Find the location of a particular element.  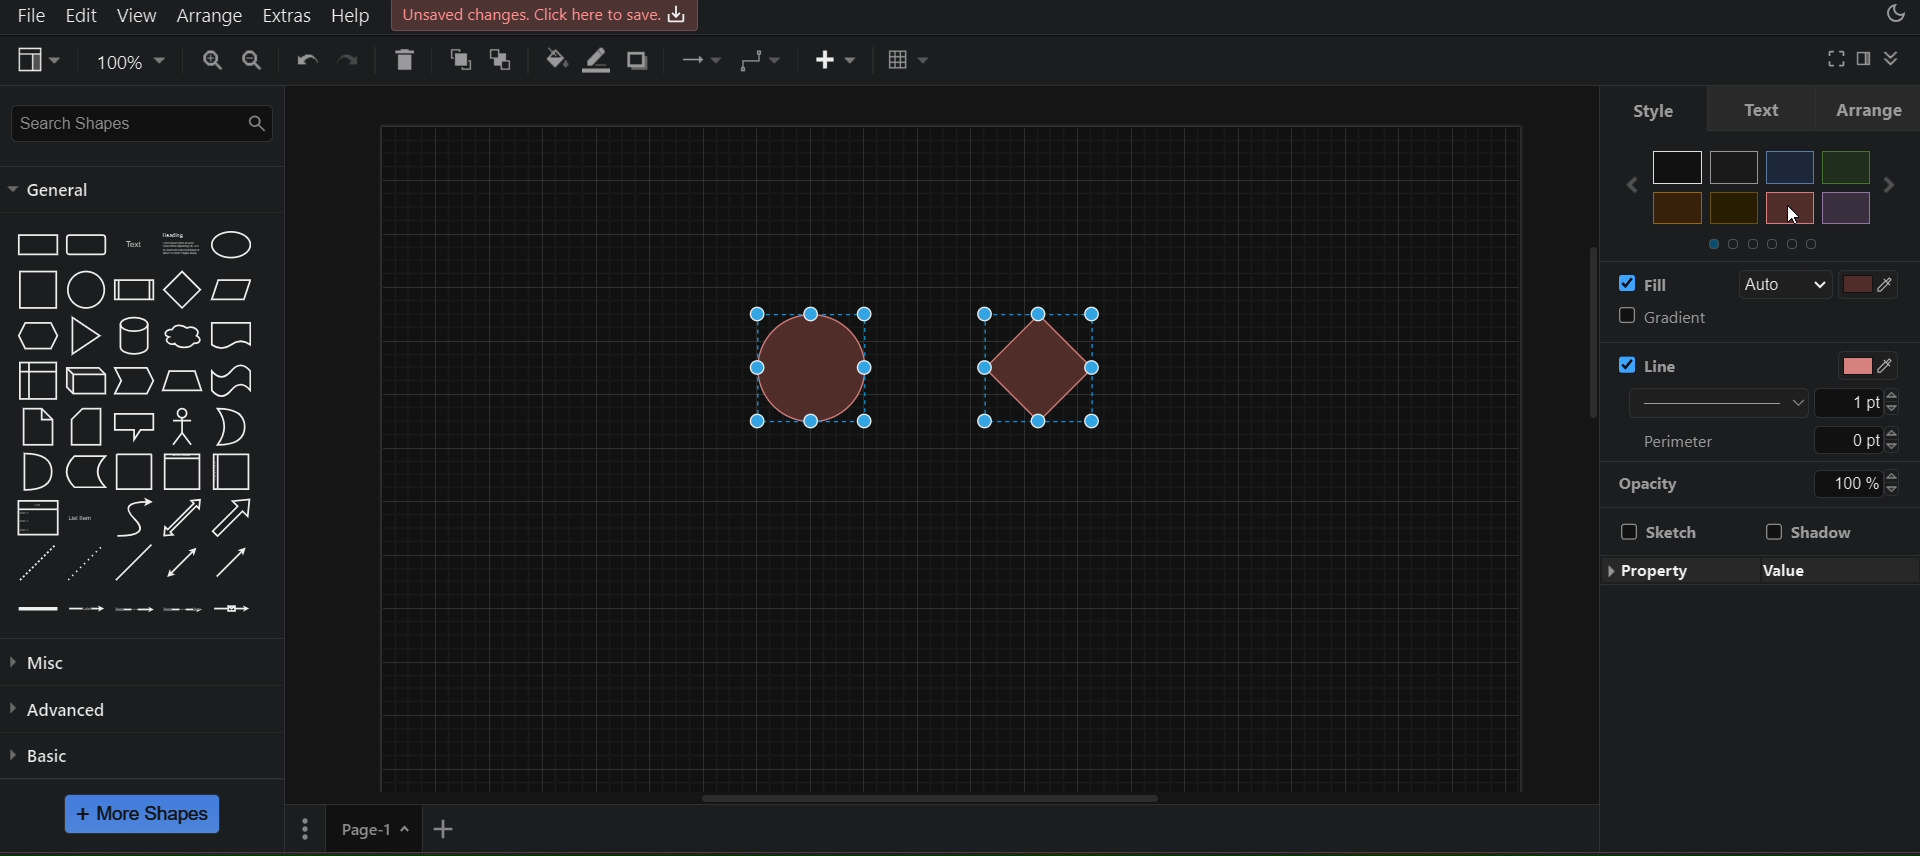

List is located at coordinates (38, 518).